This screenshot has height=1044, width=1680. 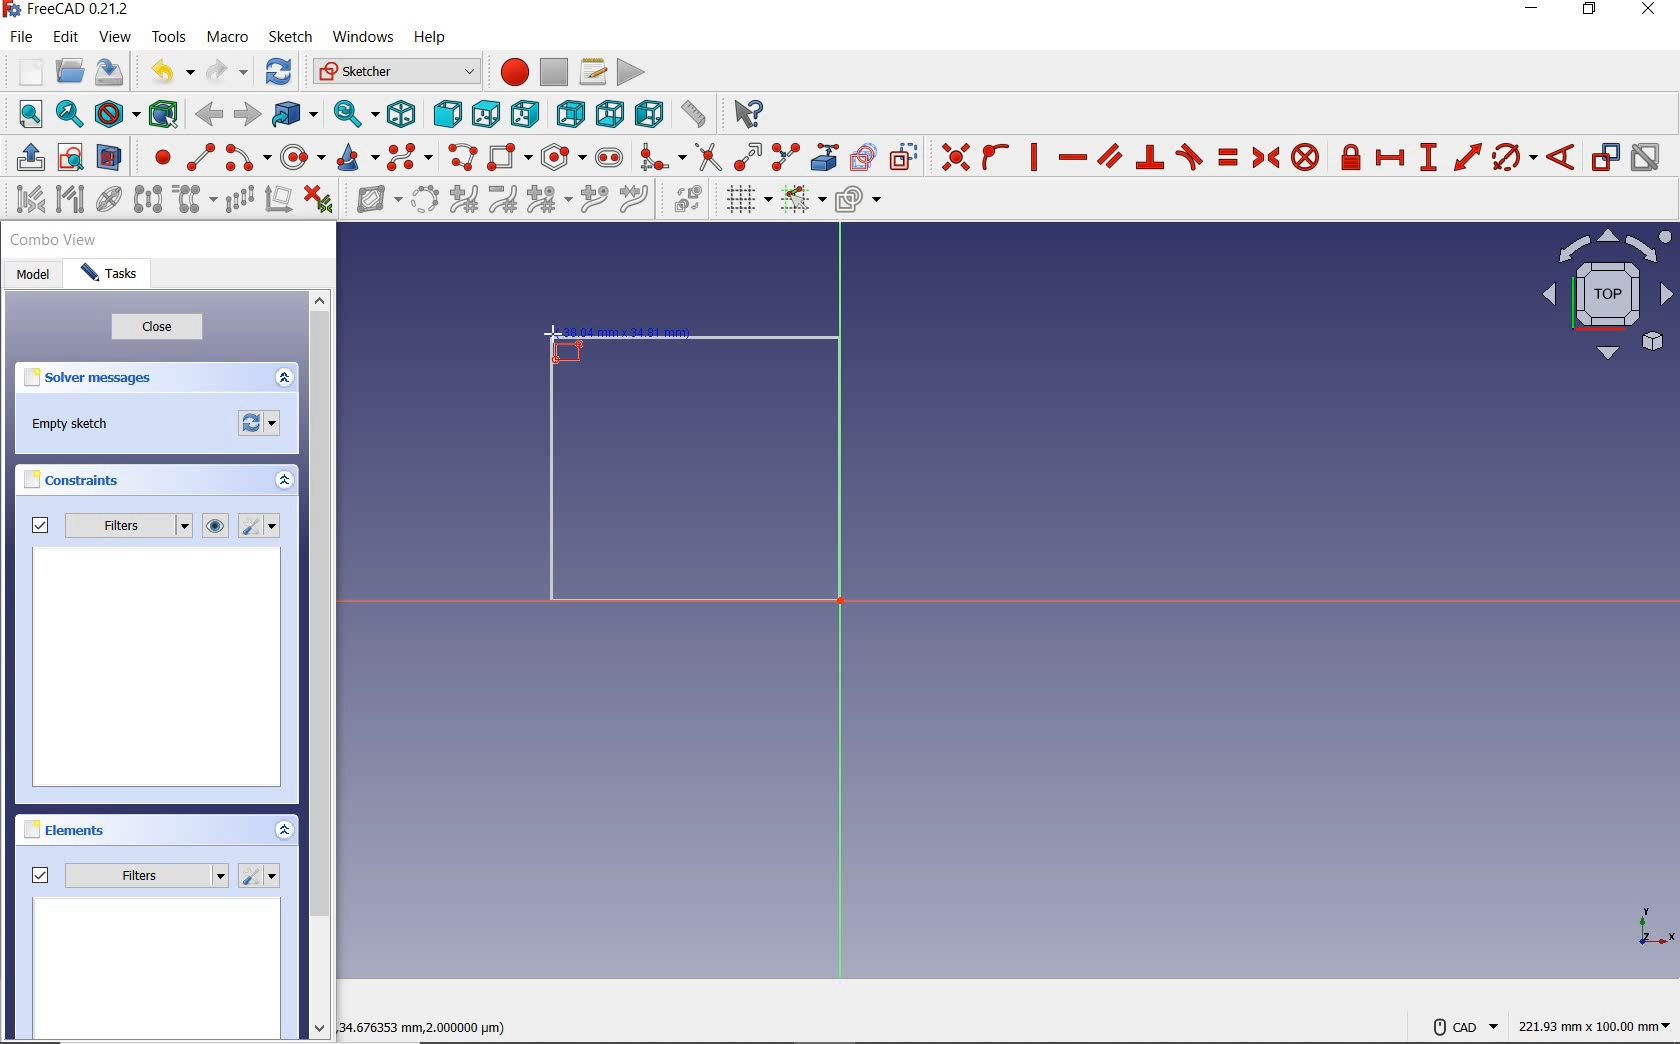 I want to click on new, so click(x=23, y=71).